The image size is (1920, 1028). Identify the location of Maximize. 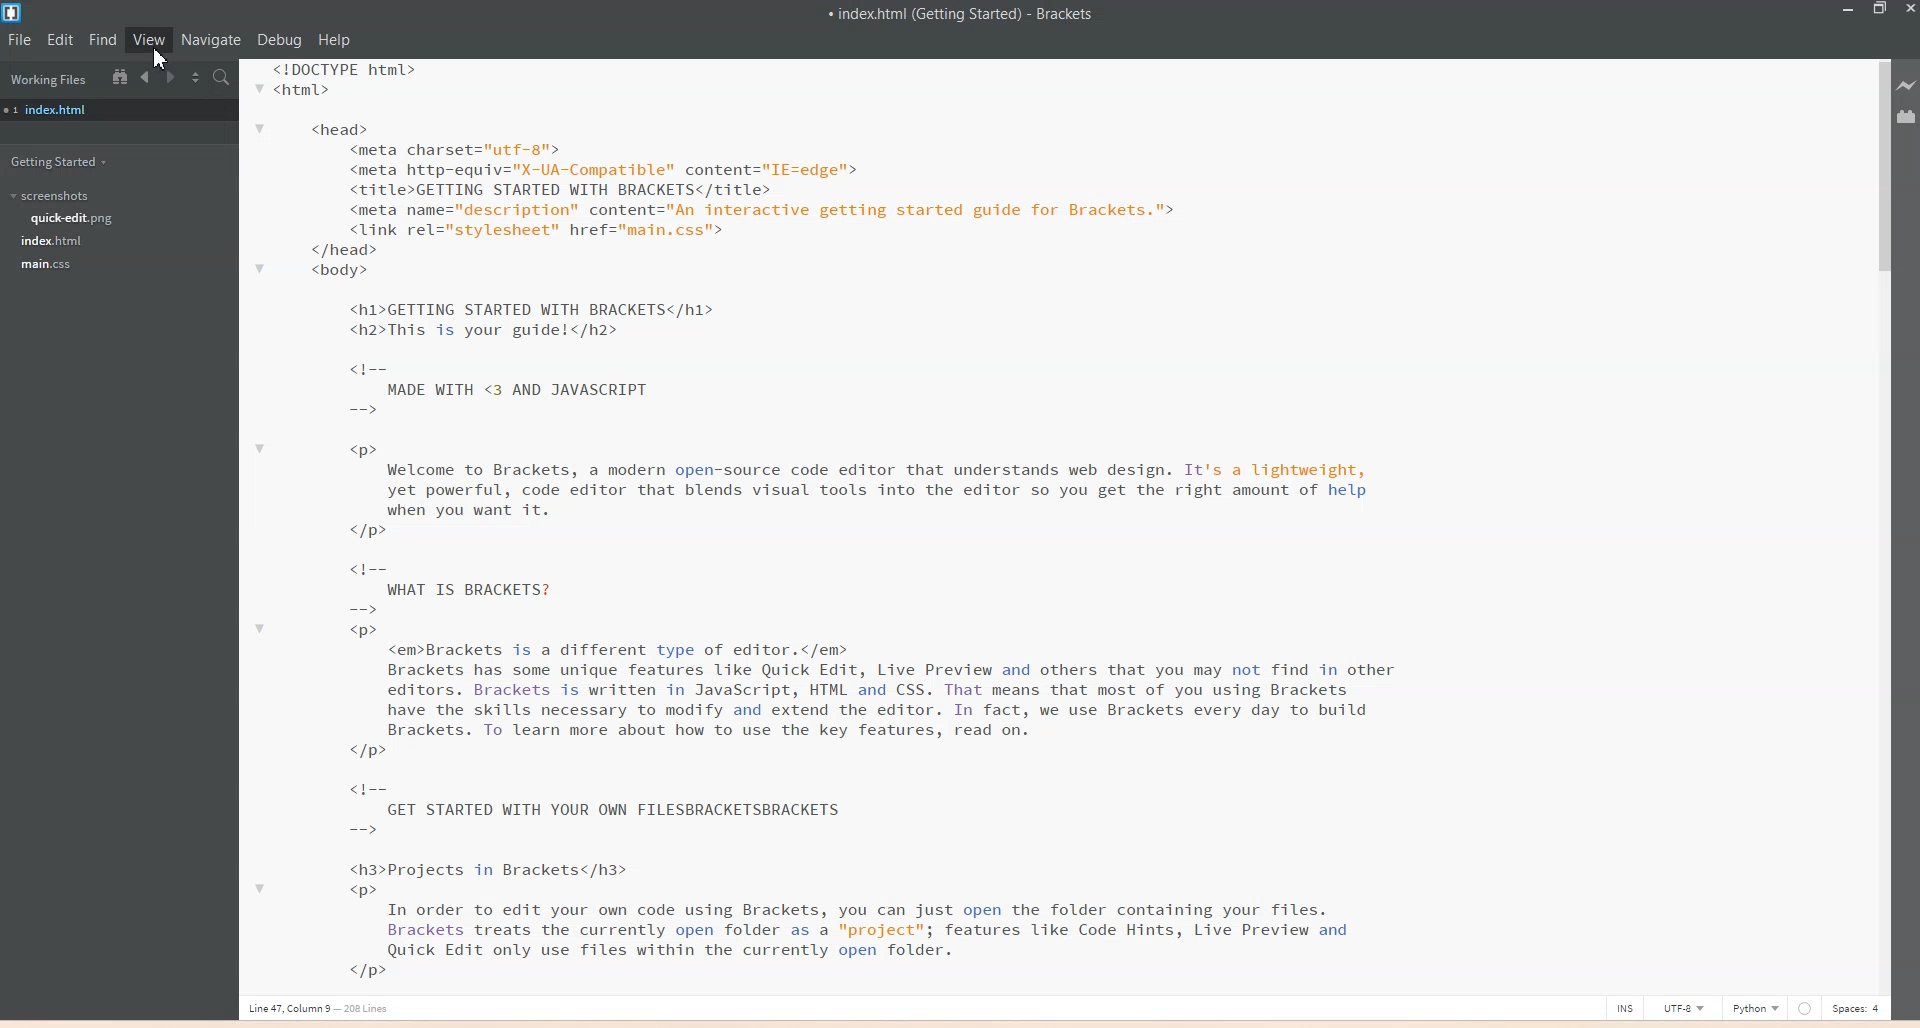
(1880, 11).